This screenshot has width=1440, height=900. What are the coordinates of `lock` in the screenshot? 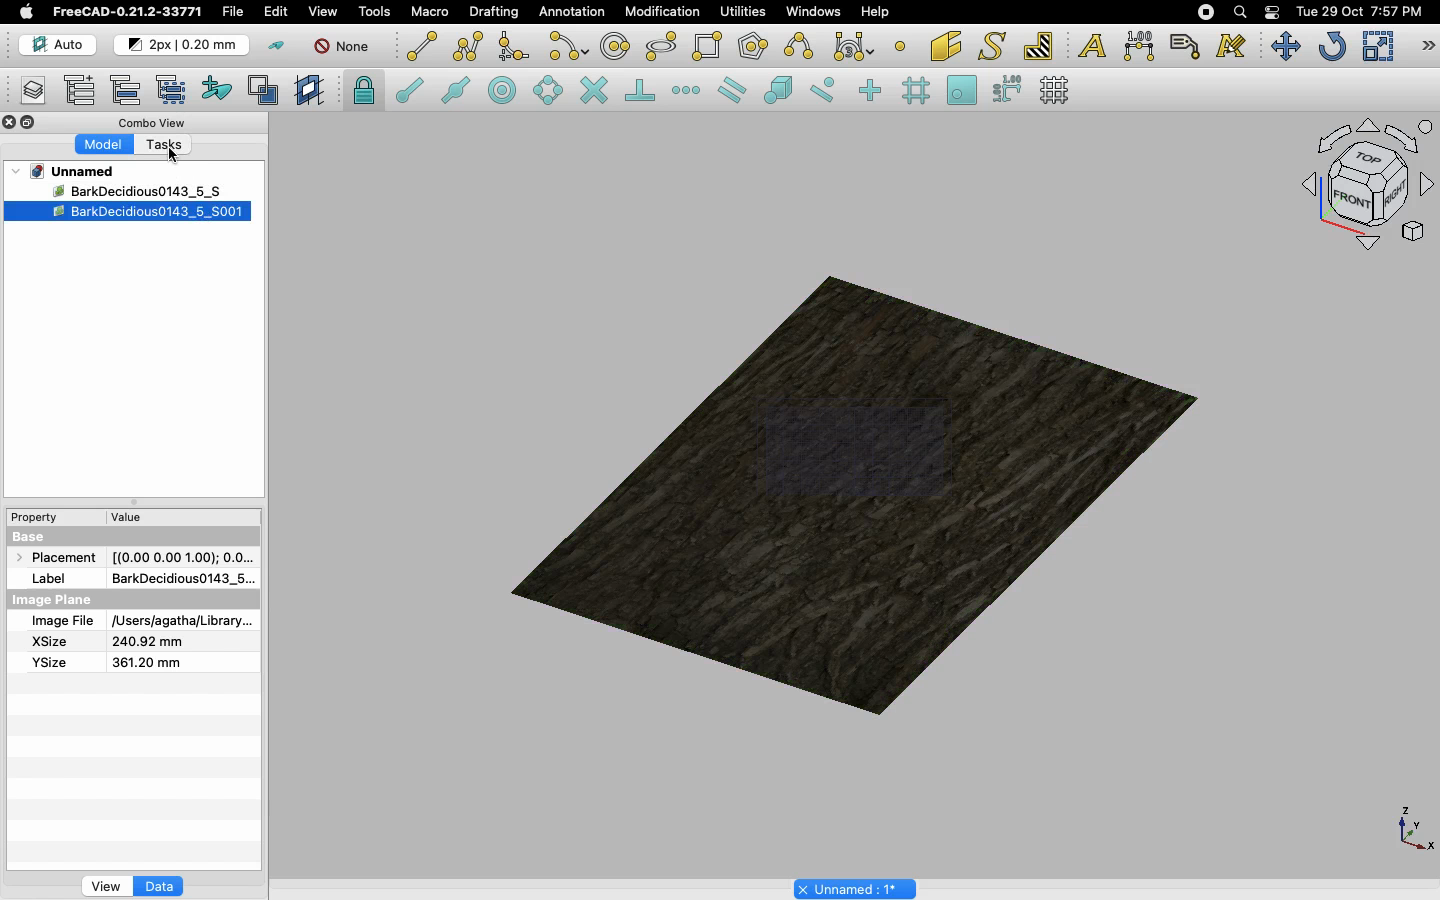 It's located at (365, 93).